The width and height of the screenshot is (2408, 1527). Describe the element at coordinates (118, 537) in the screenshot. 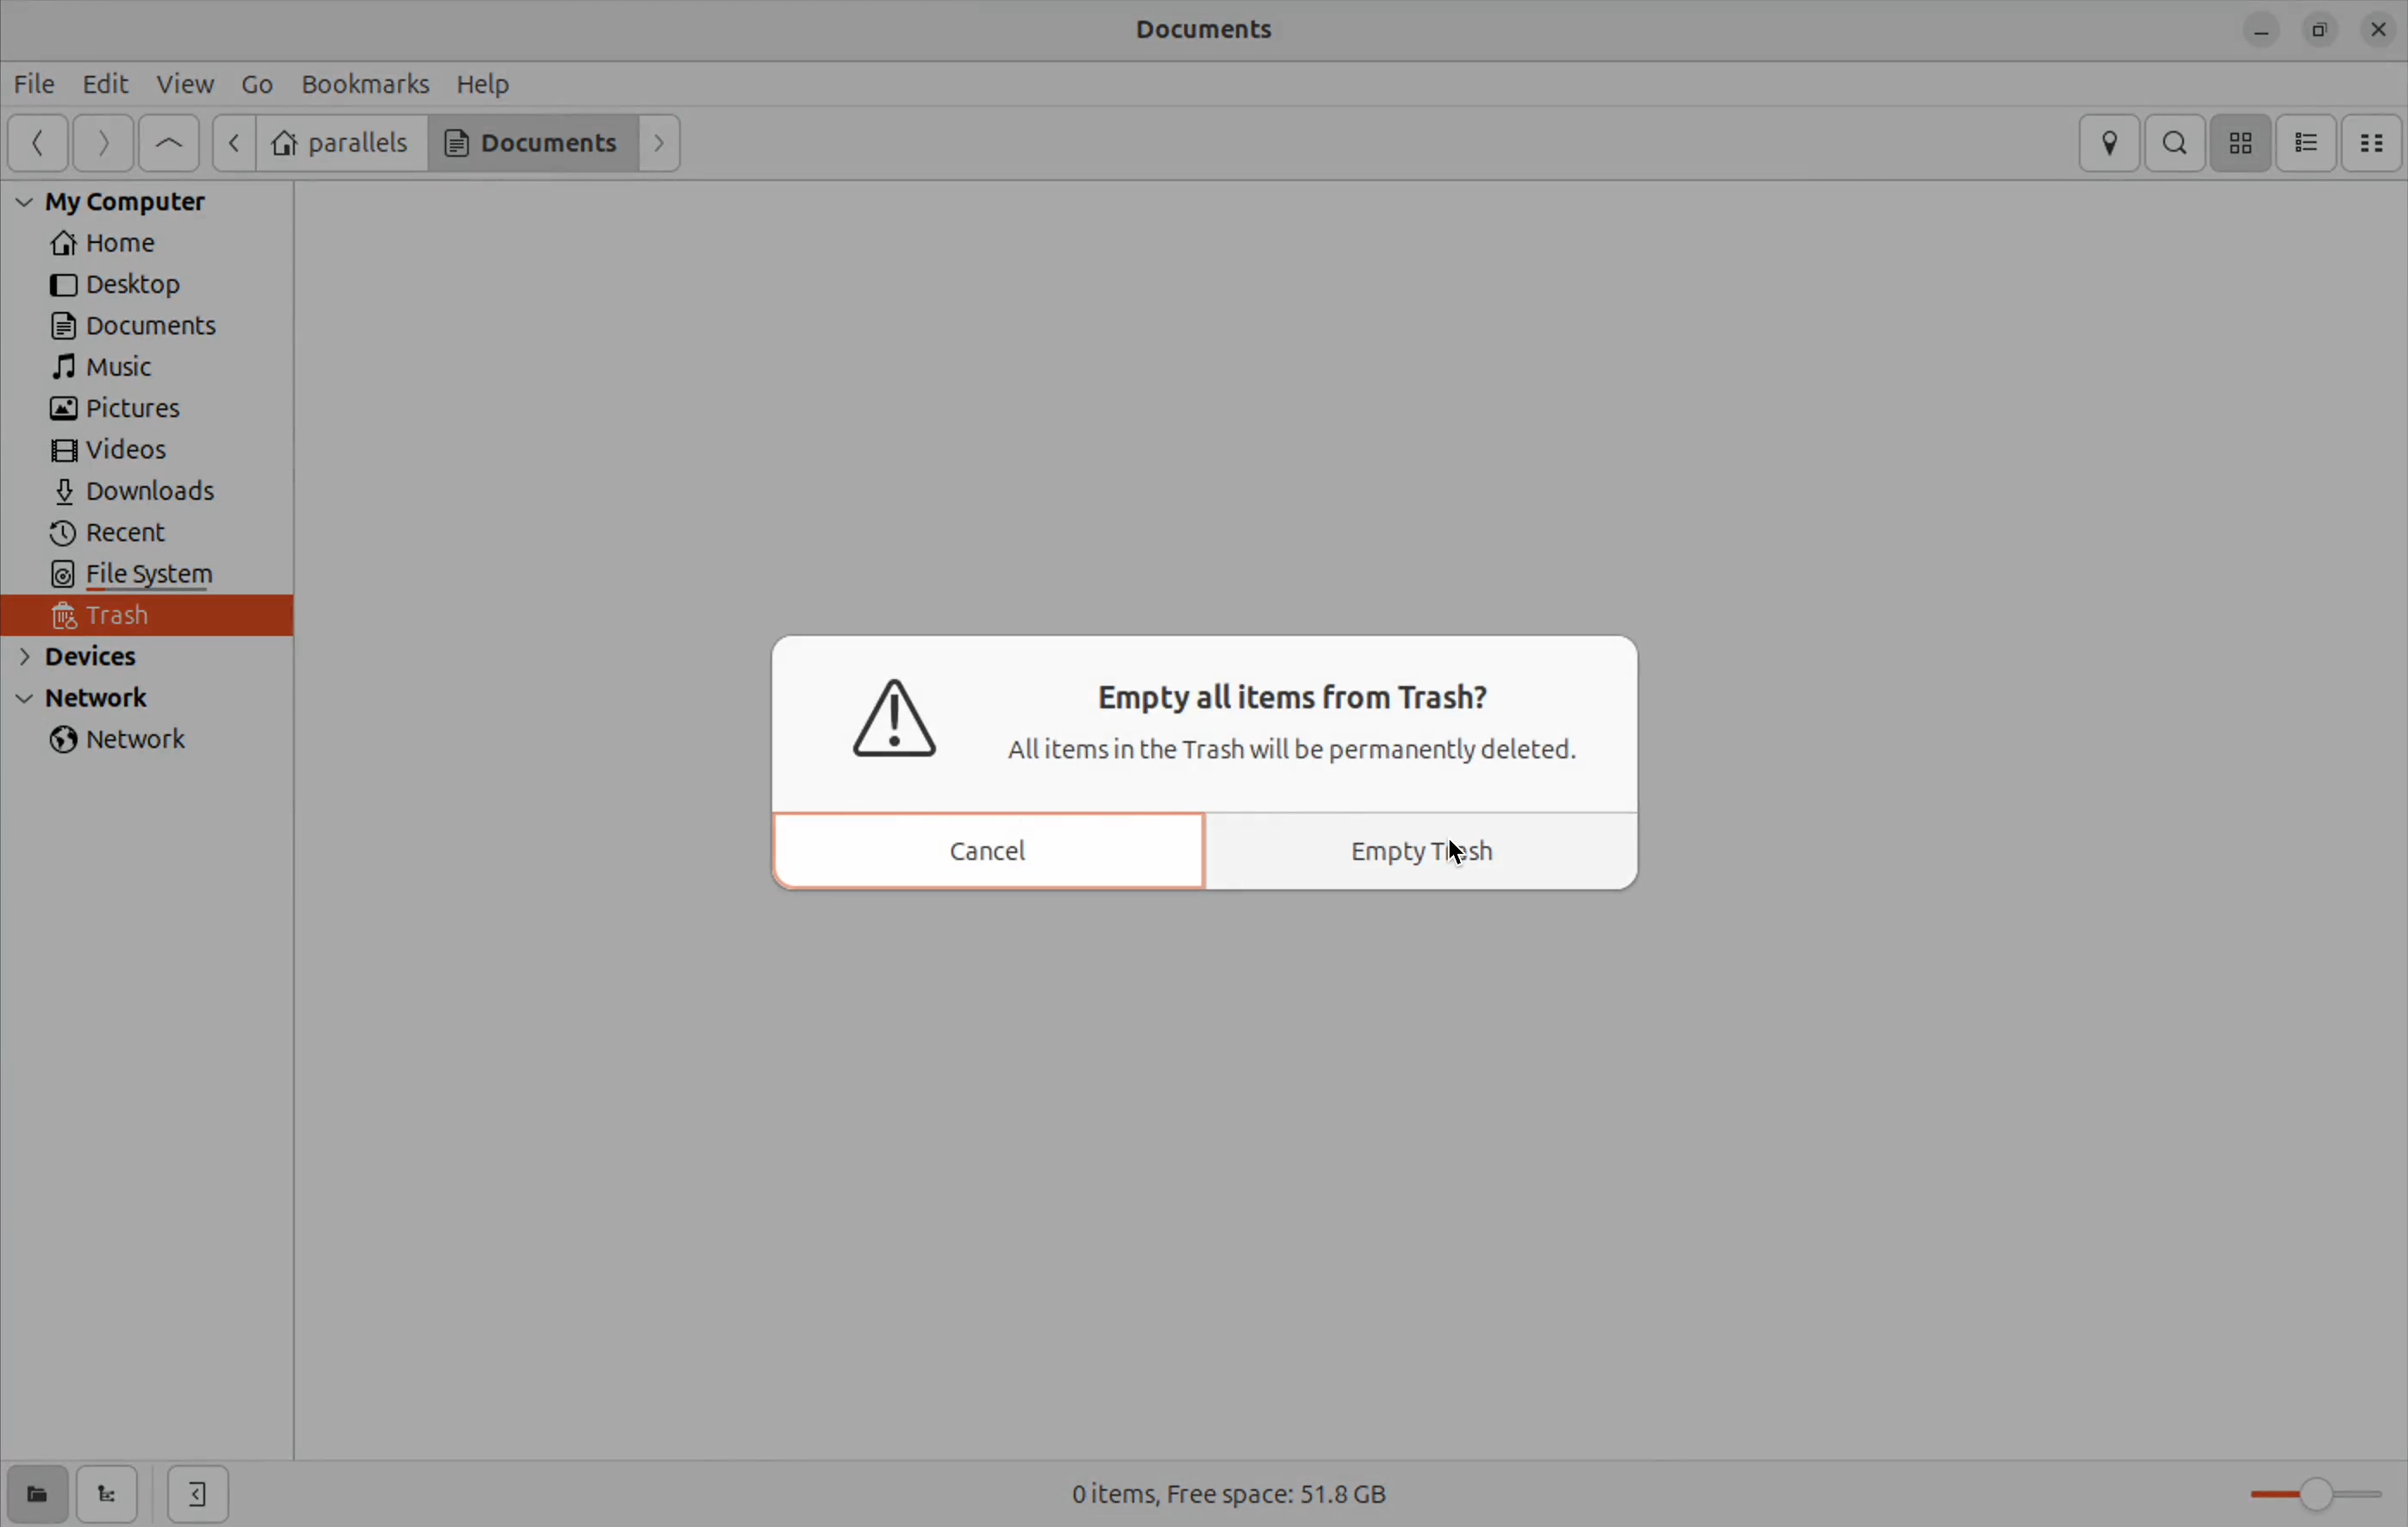

I see `recent` at that location.